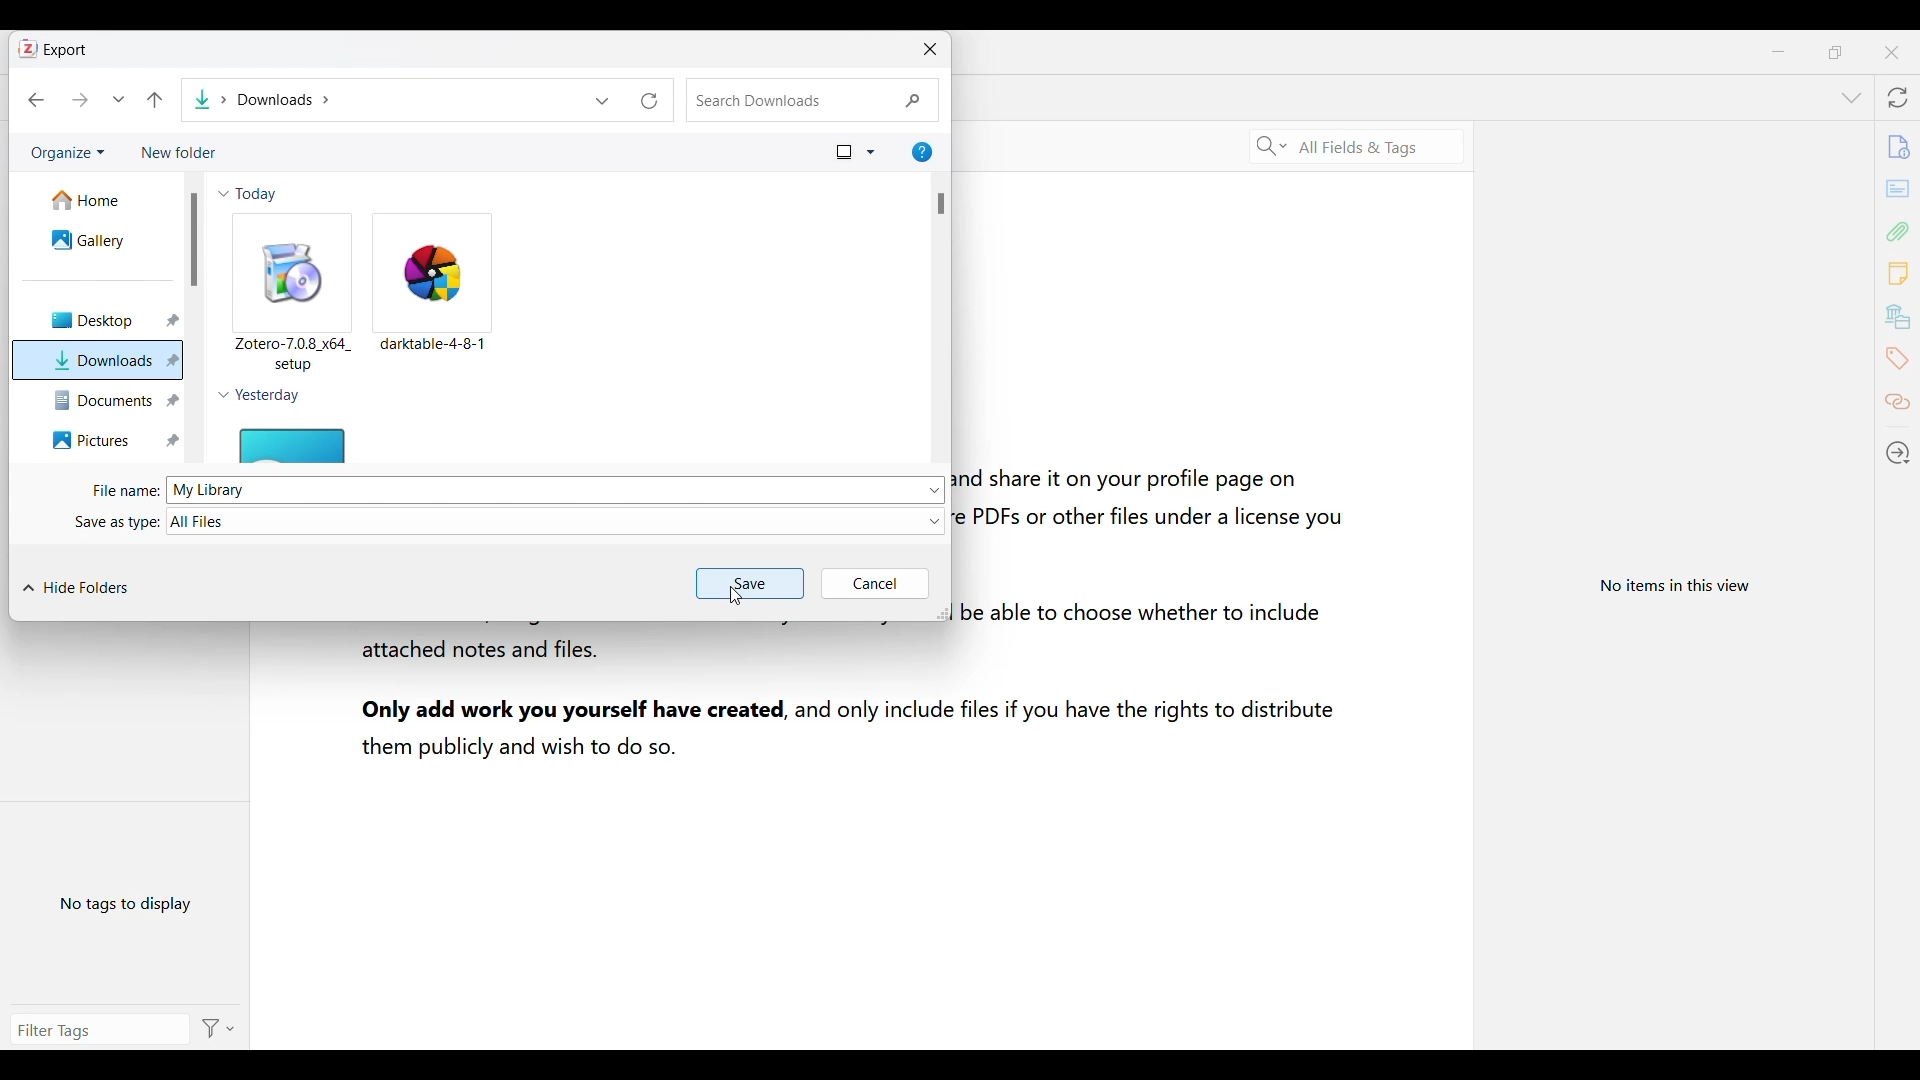  Describe the element at coordinates (1272, 147) in the screenshot. I see `Specific search criteria options` at that location.